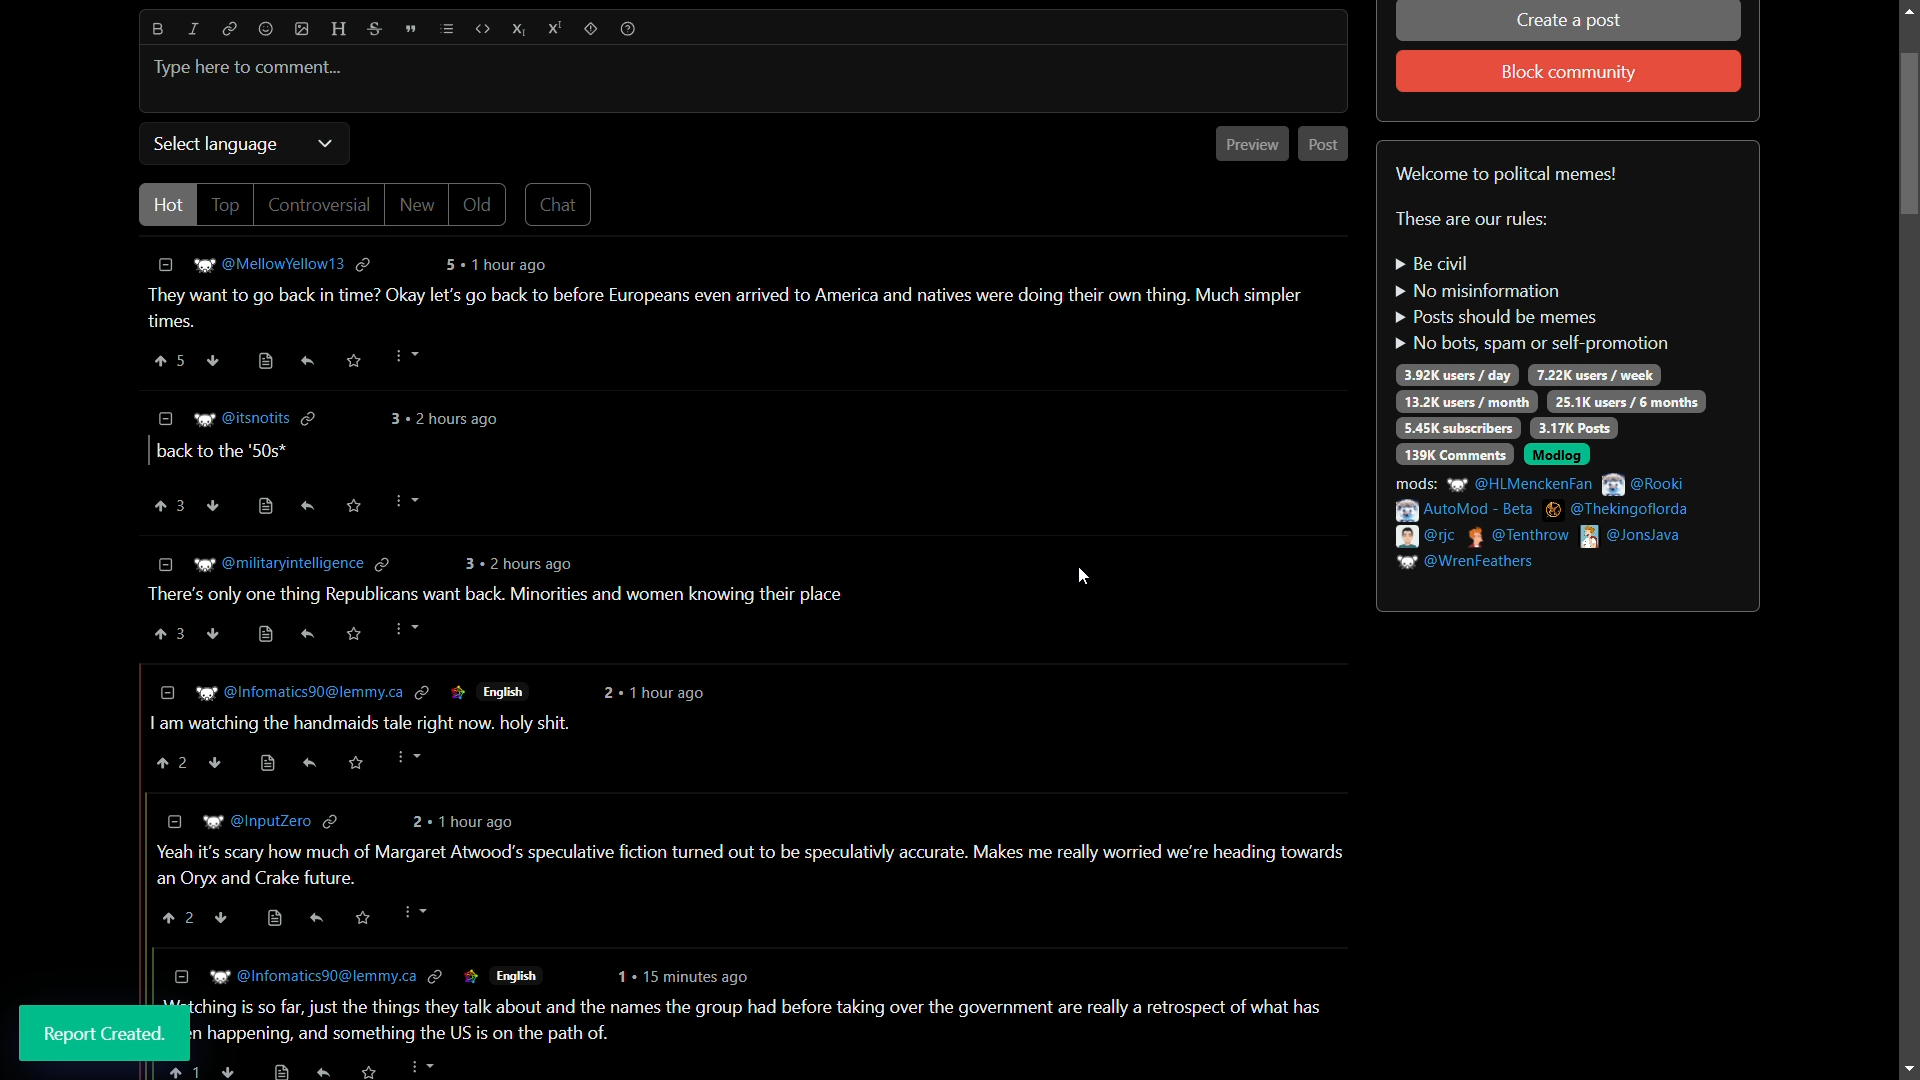  Describe the element at coordinates (169, 204) in the screenshot. I see `hot` at that location.